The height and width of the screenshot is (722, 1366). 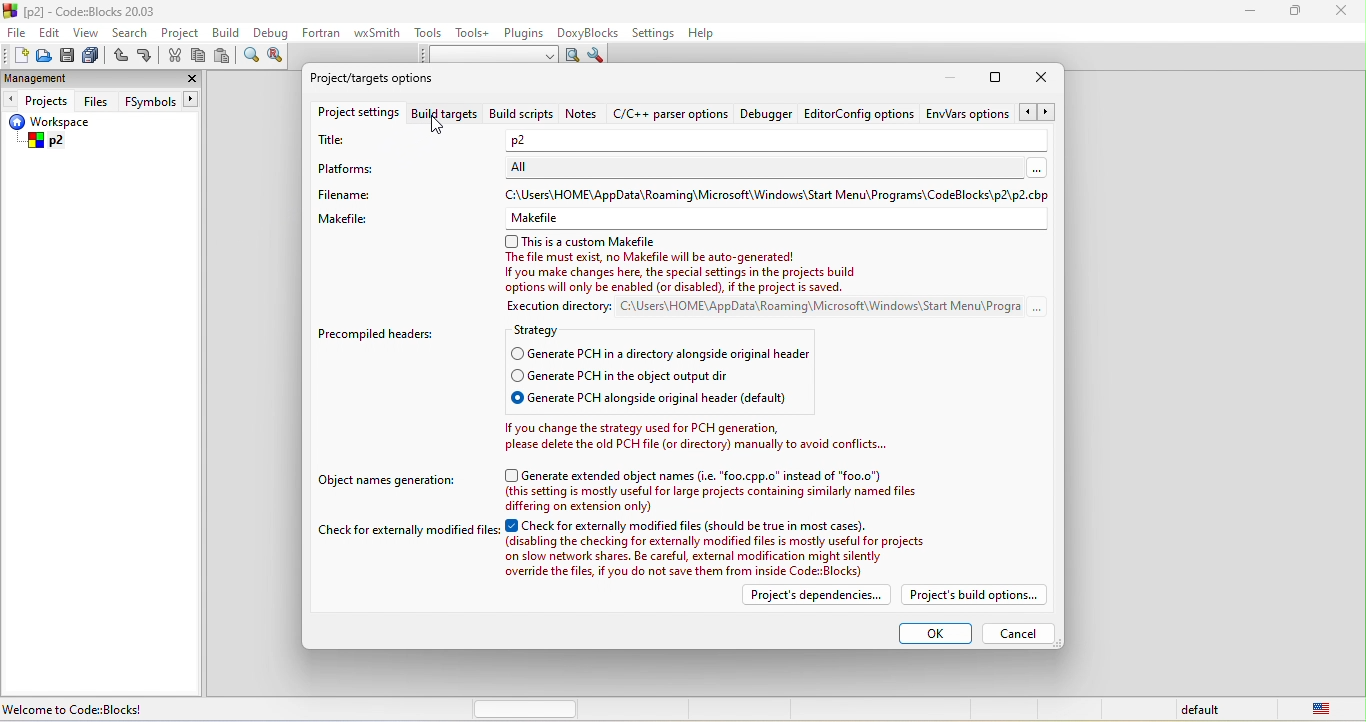 What do you see at coordinates (778, 194) in the screenshot?
I see `C:\Users\HOME\AppData\Roaming\Microsoft\Windows\Start Menu\Programs\CodeBlocks\p2\p2.cbp` at bounding box center [778, 194].